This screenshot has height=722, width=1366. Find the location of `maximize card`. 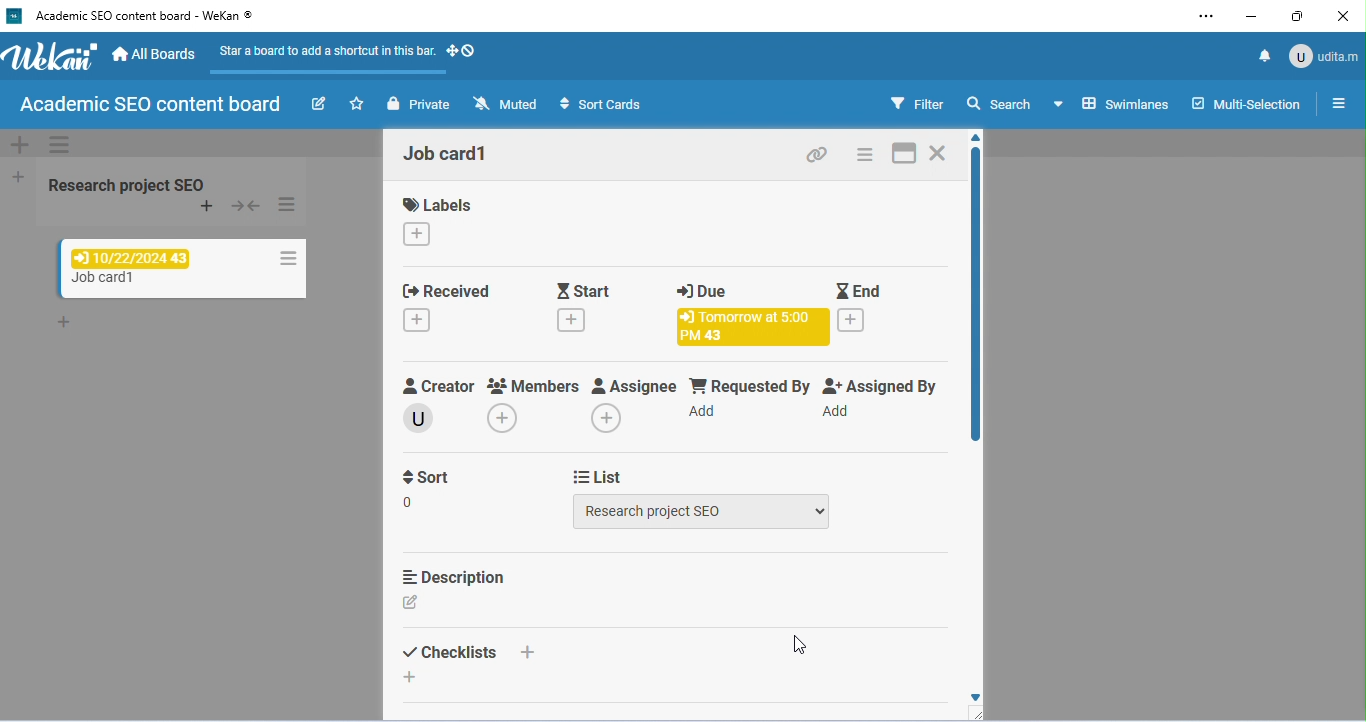

maximize card is located at coordinates (905, 153).